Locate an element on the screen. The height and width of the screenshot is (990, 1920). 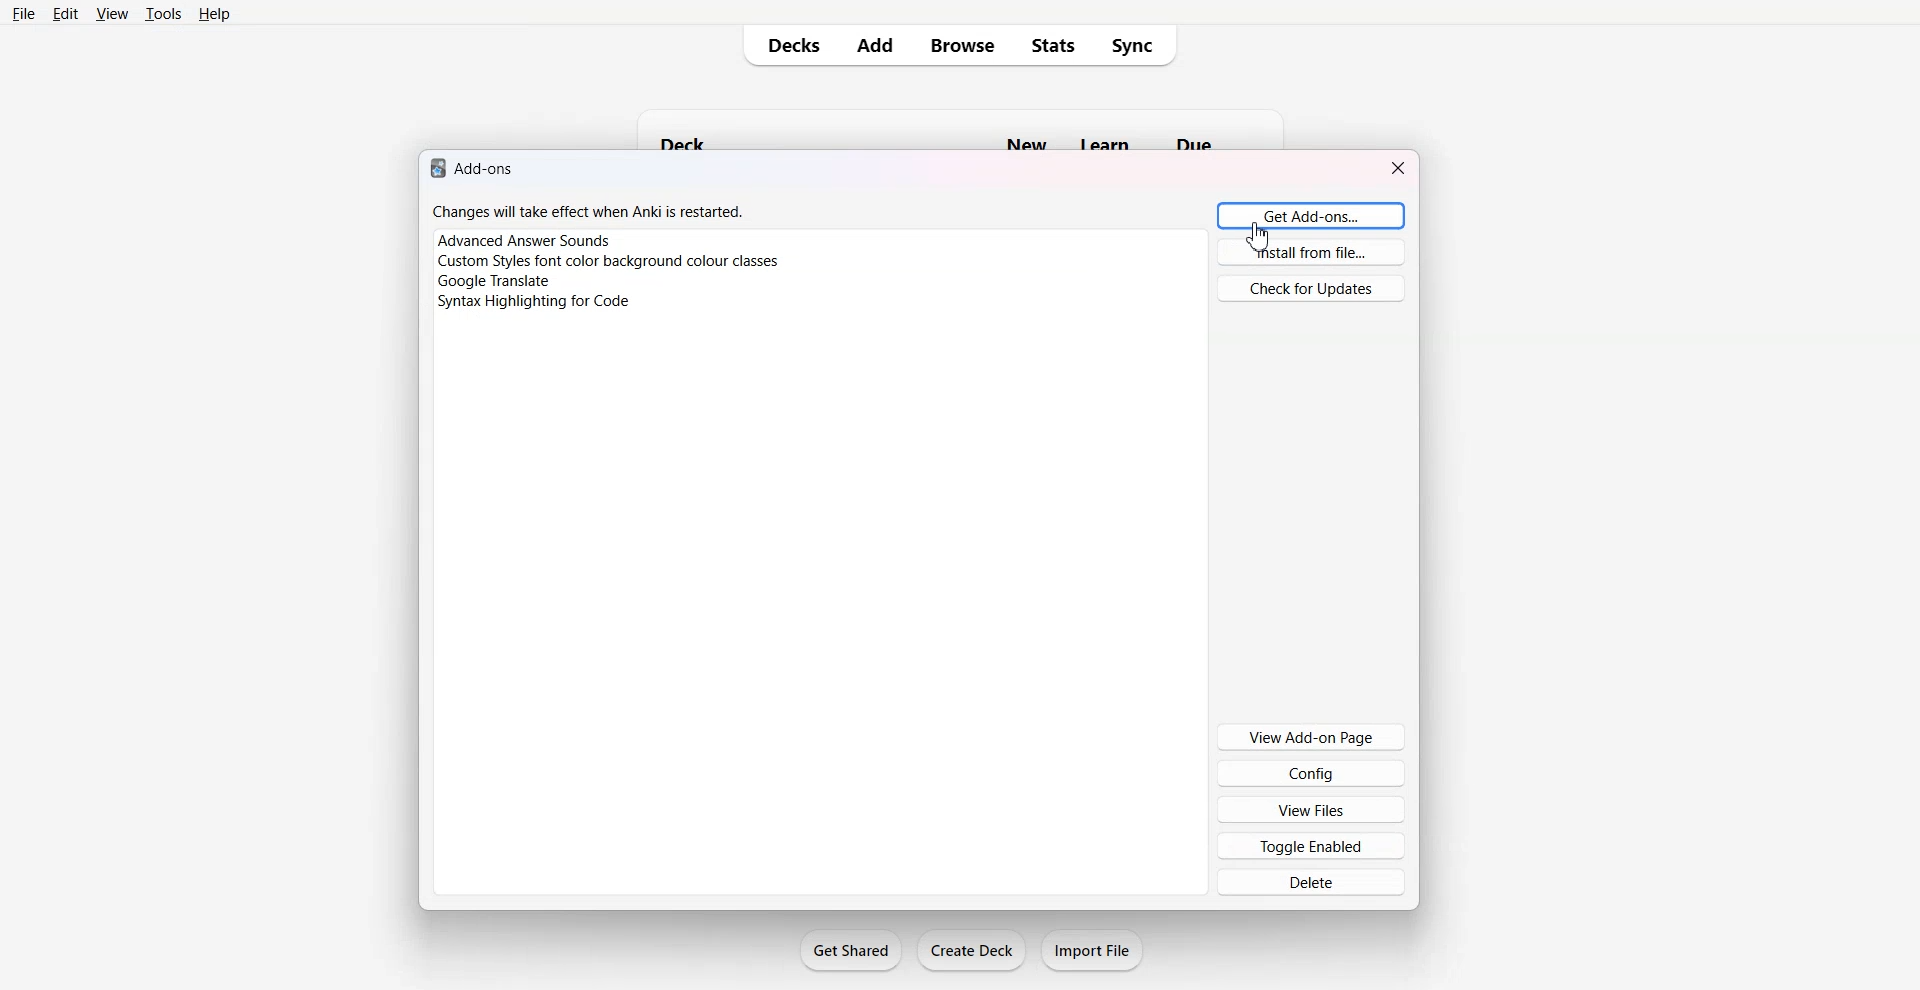
Sync is located at coordinates (1142, 45).